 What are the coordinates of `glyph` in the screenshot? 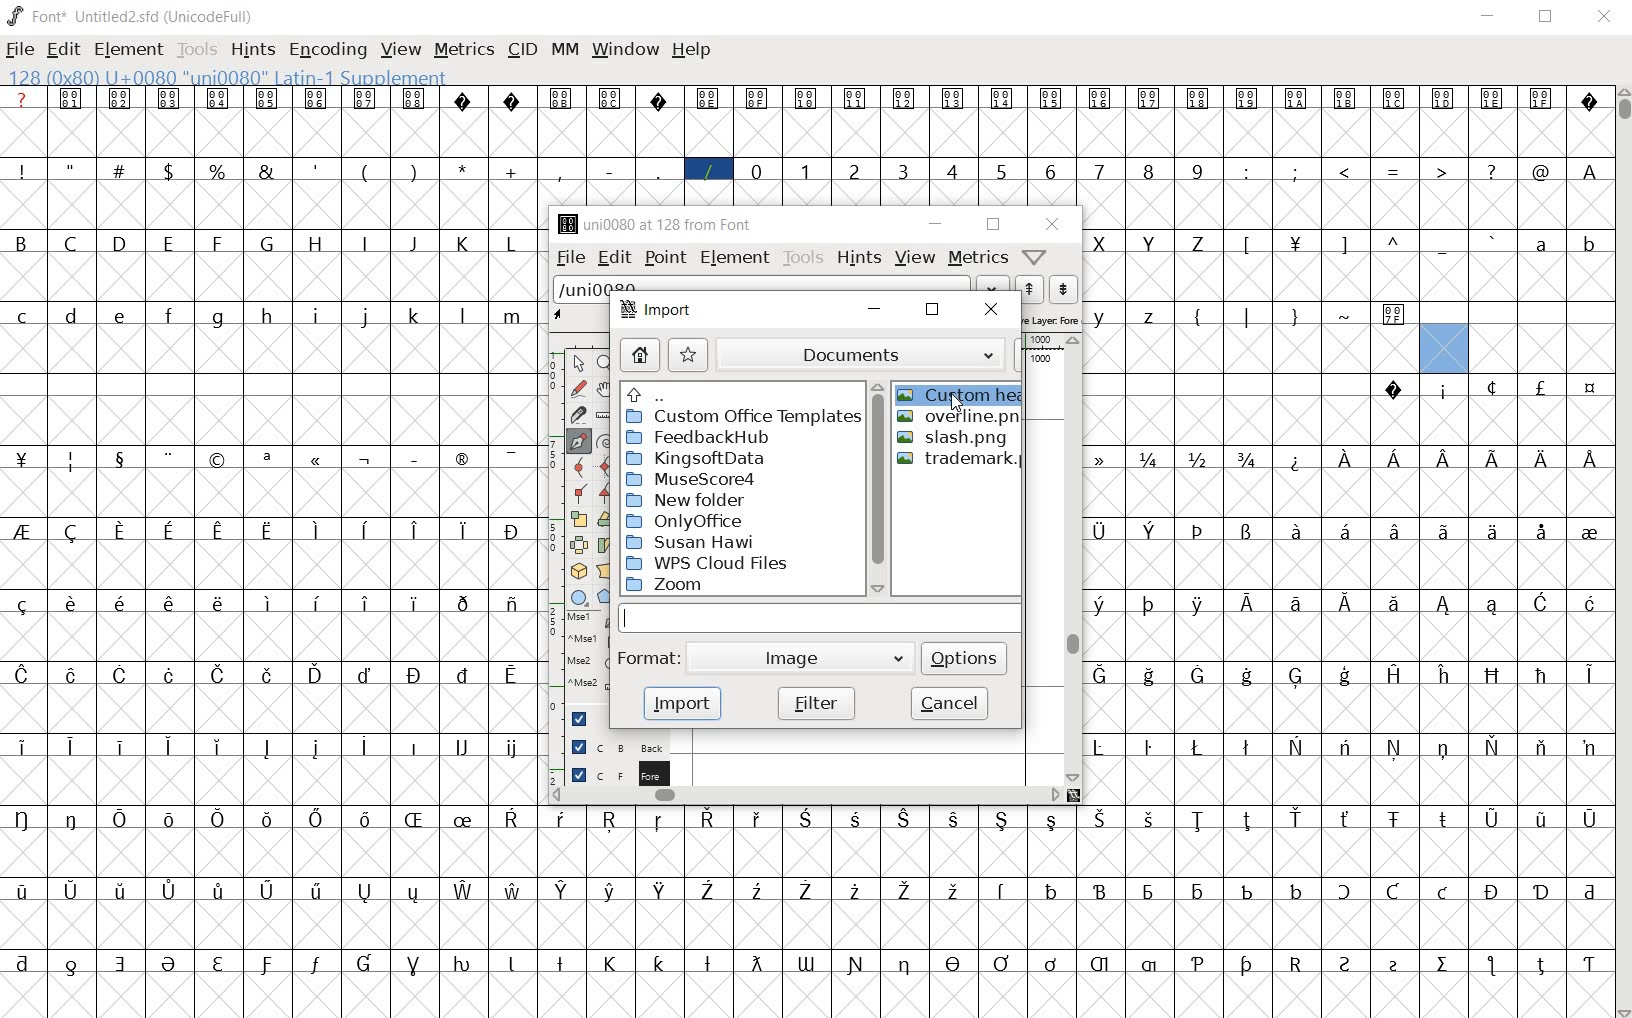 It's located at (121, 461).